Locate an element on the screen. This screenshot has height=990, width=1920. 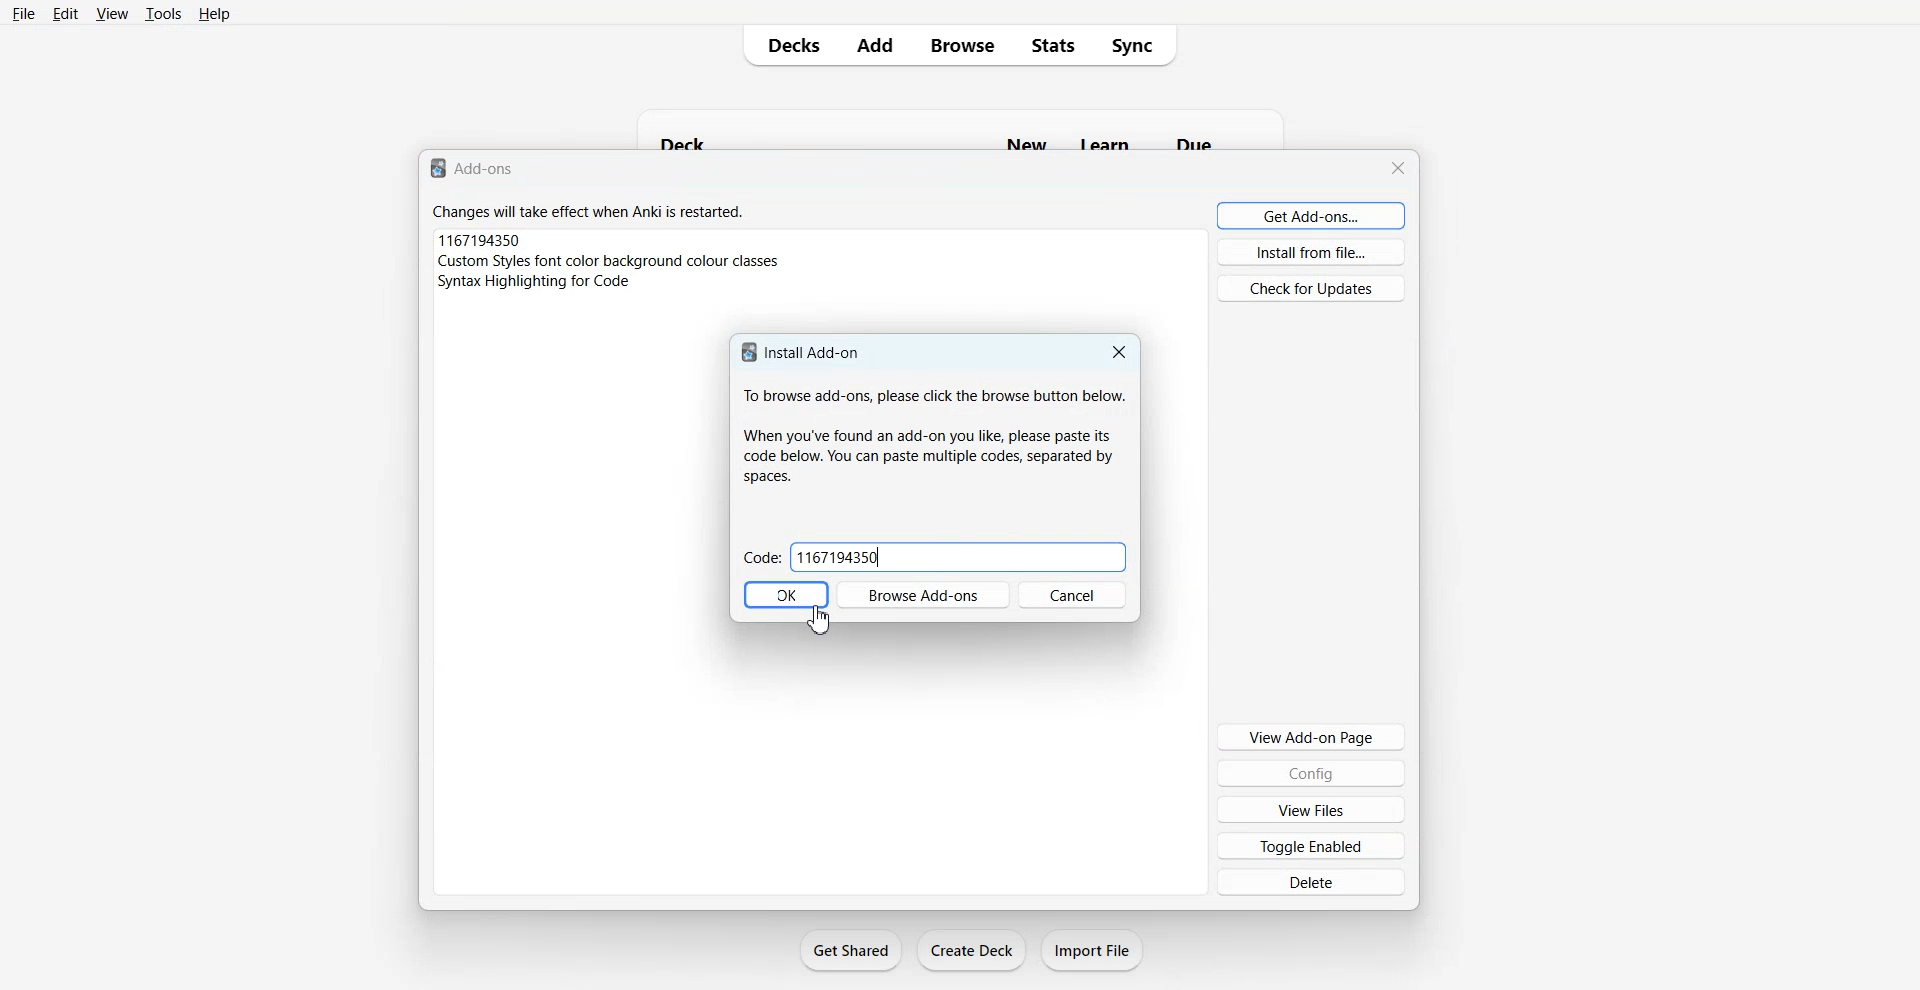
BY Install Add-on is located at coordinates (802, 352).